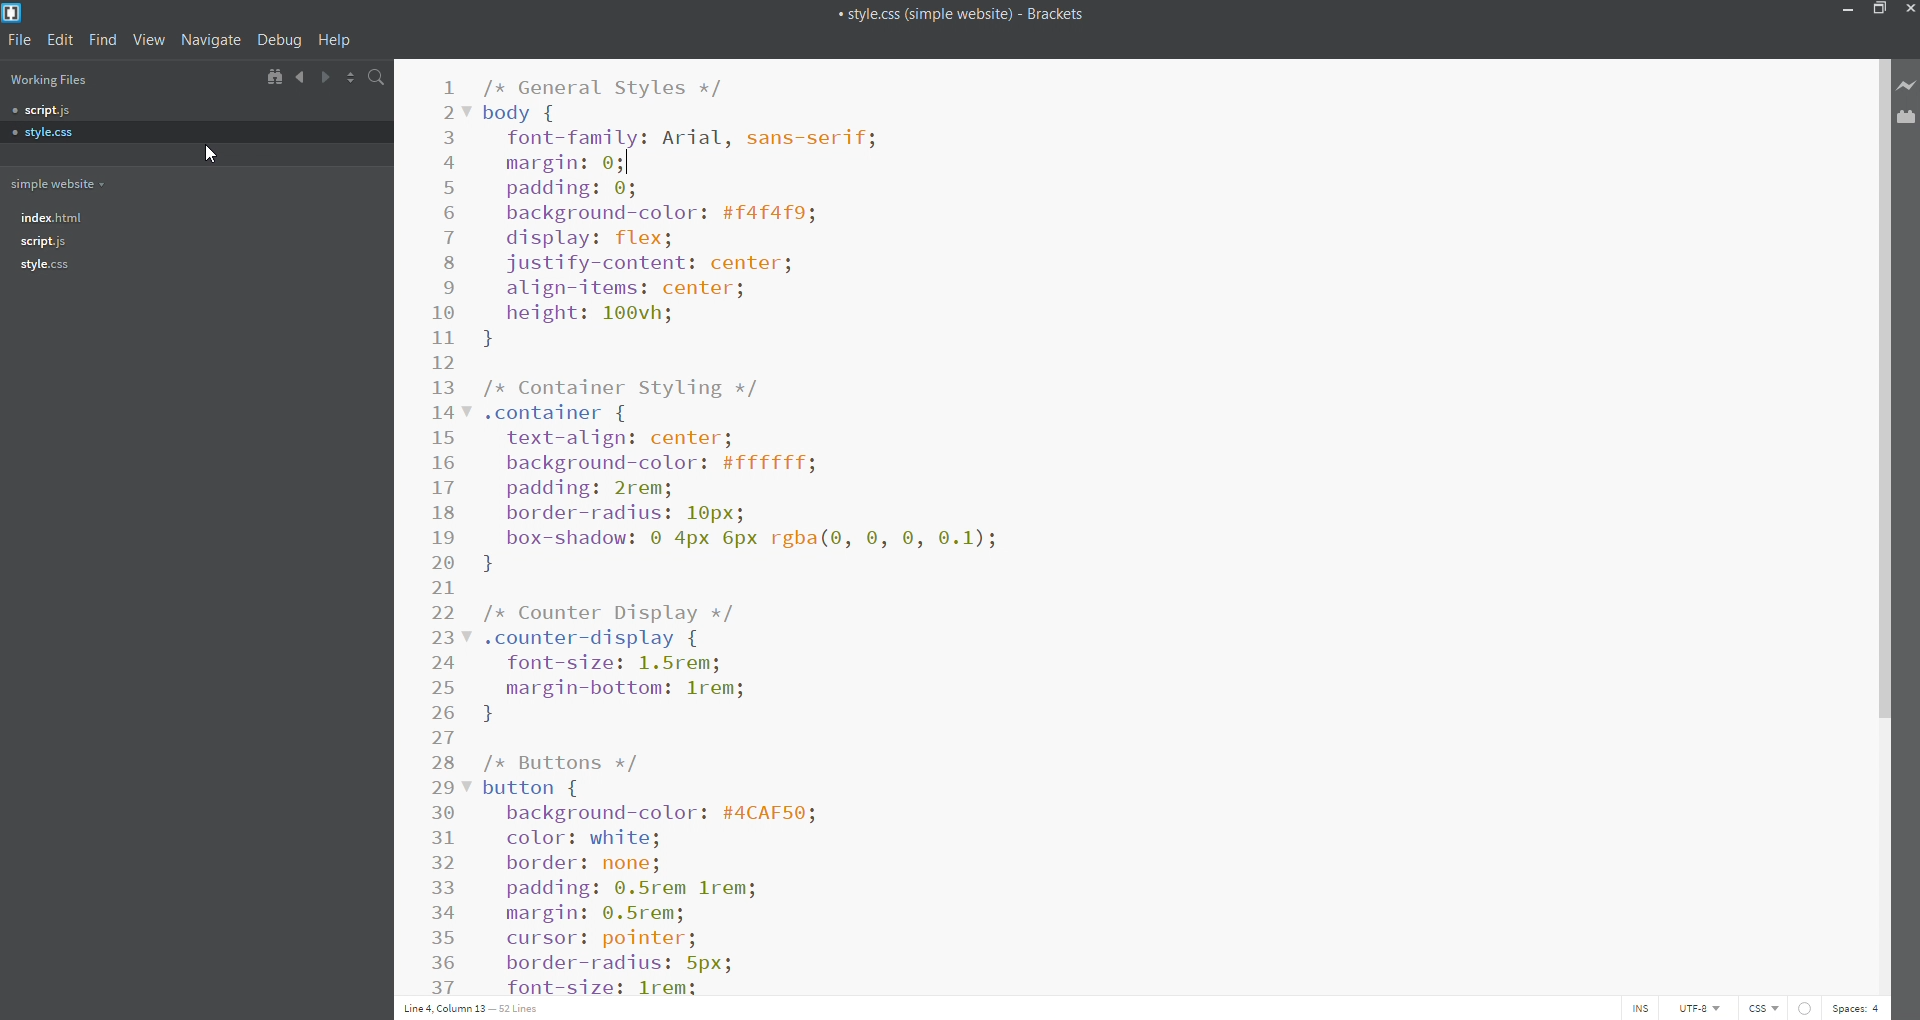 The width and height of the screenshot is (1920, 1020). What do you see at coordinates (1862, 1005) in the screenshot?
I see `spaces: 4` at bounding box center [1862, 1005].